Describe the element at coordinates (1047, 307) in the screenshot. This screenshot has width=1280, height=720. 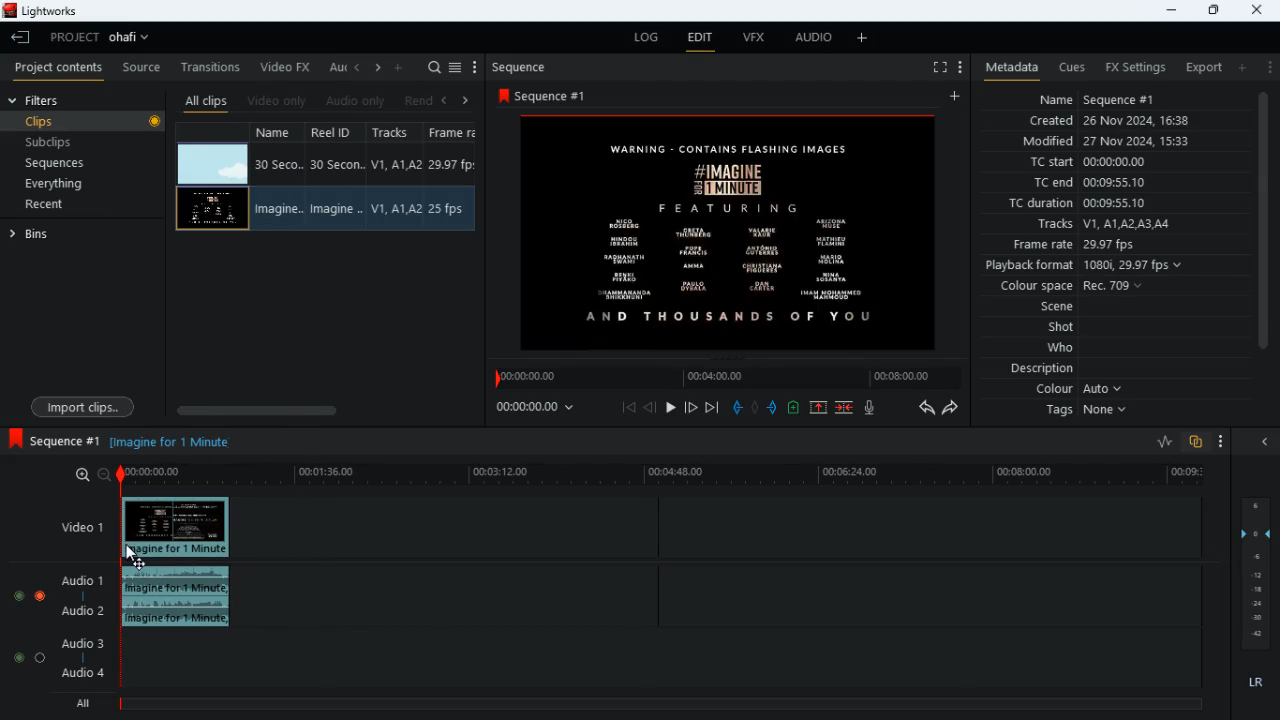
I see `scene` at that location.